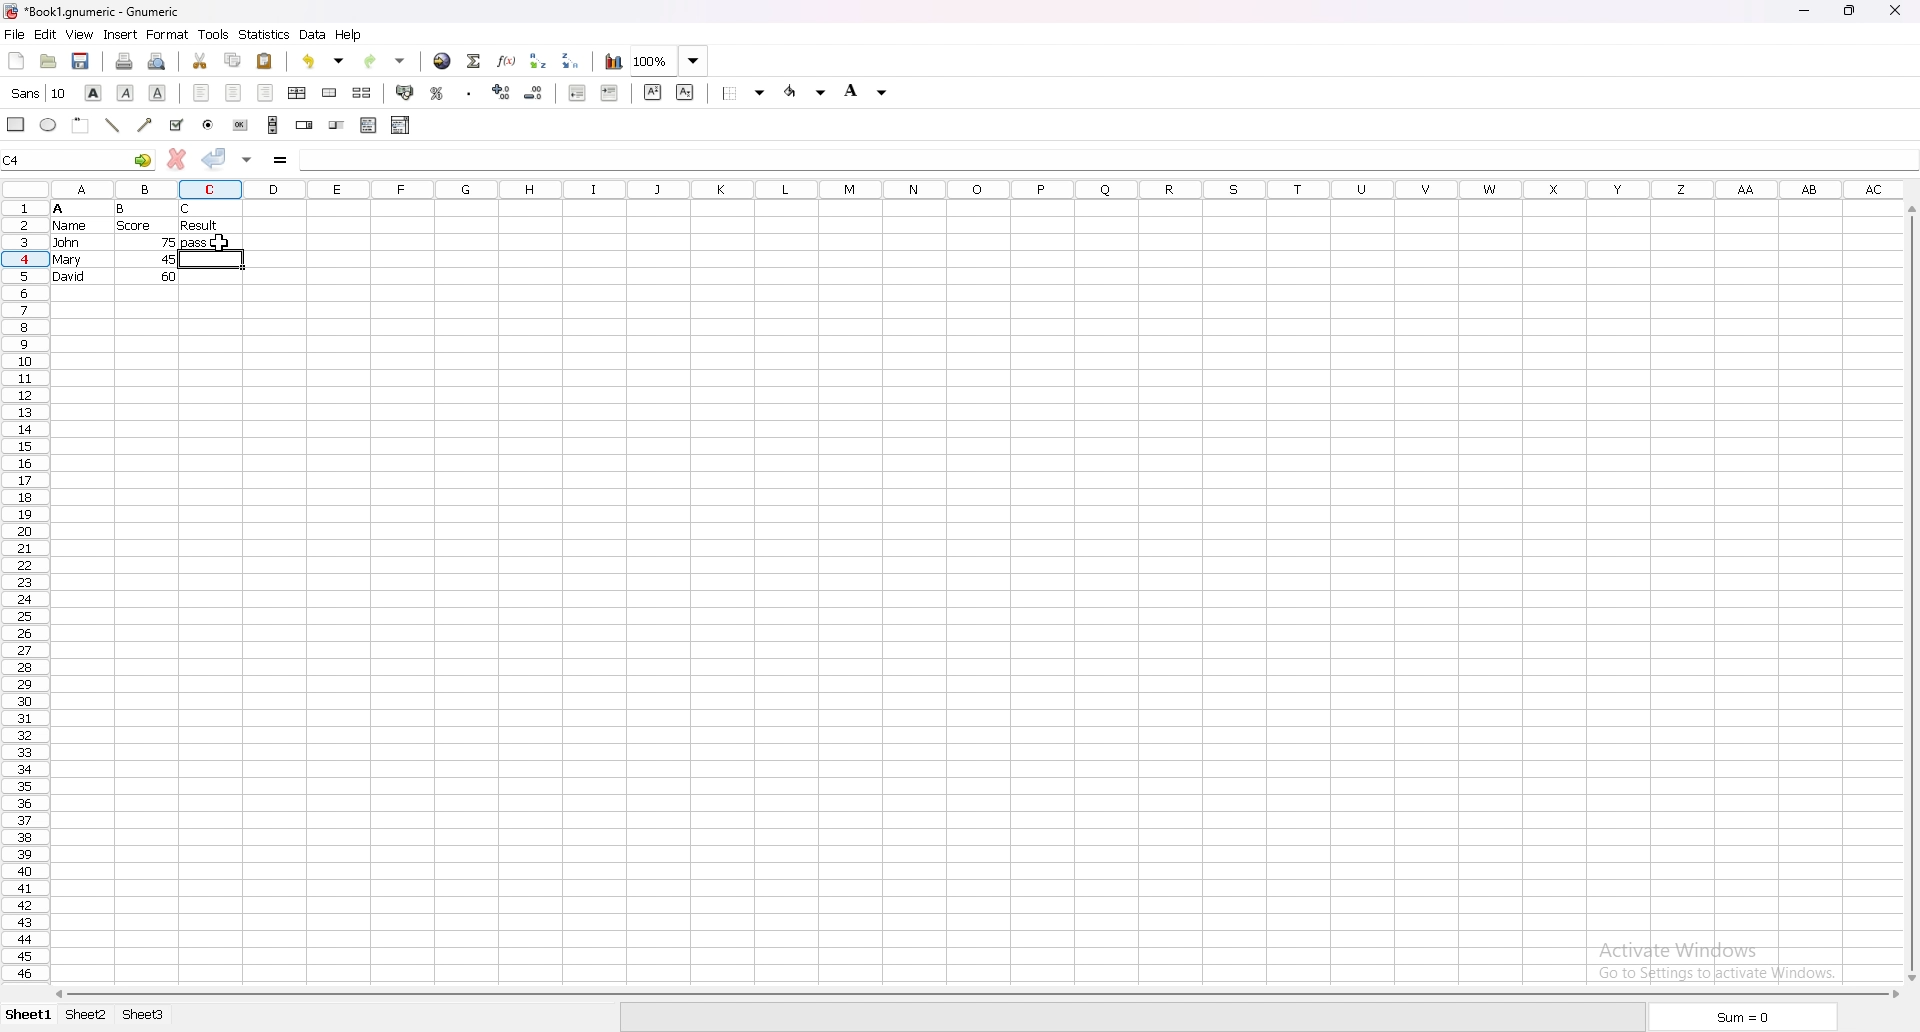 Image resolution: width=1920 pixels, height=1032 pixels. Describe the element at coordinates (199, 225) in the screenshot. I see `result` at that location.